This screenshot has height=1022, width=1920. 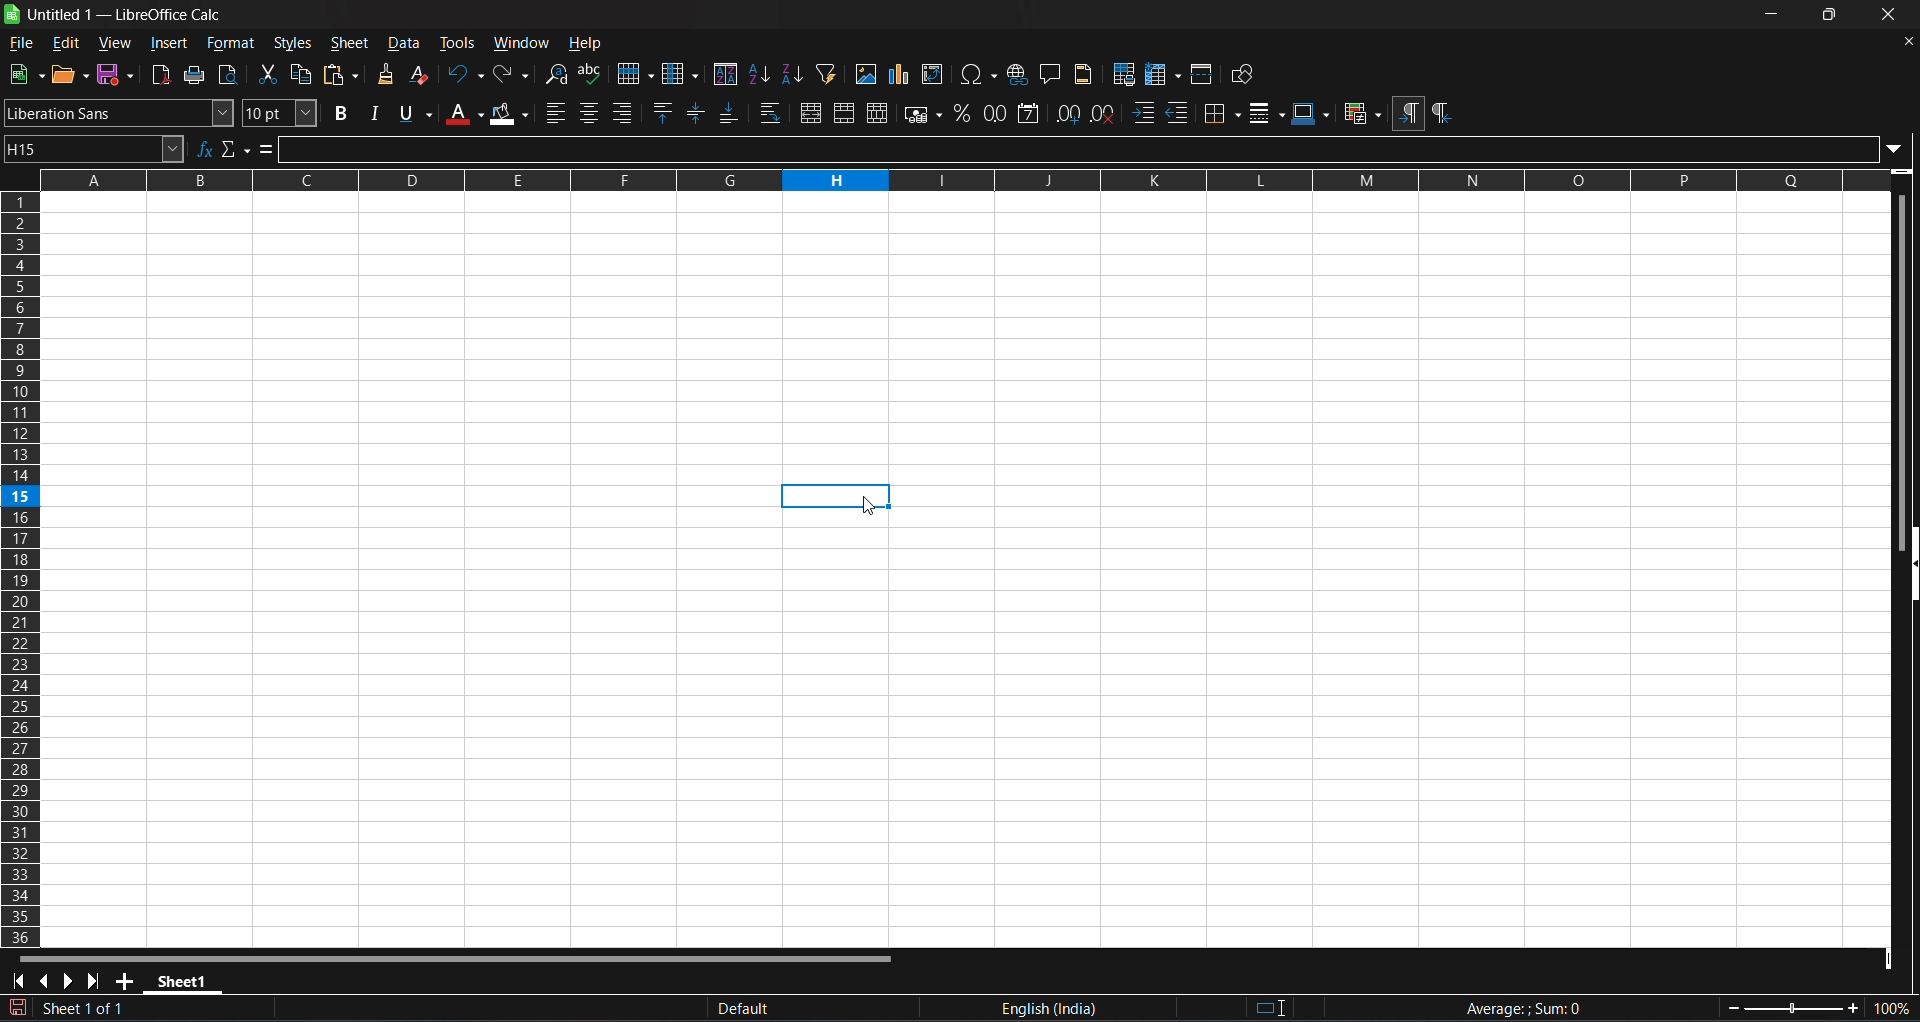 What do you see at coordinates (507, 114) in the screenshot?
I see `background color` at bounding box center [507, 114].